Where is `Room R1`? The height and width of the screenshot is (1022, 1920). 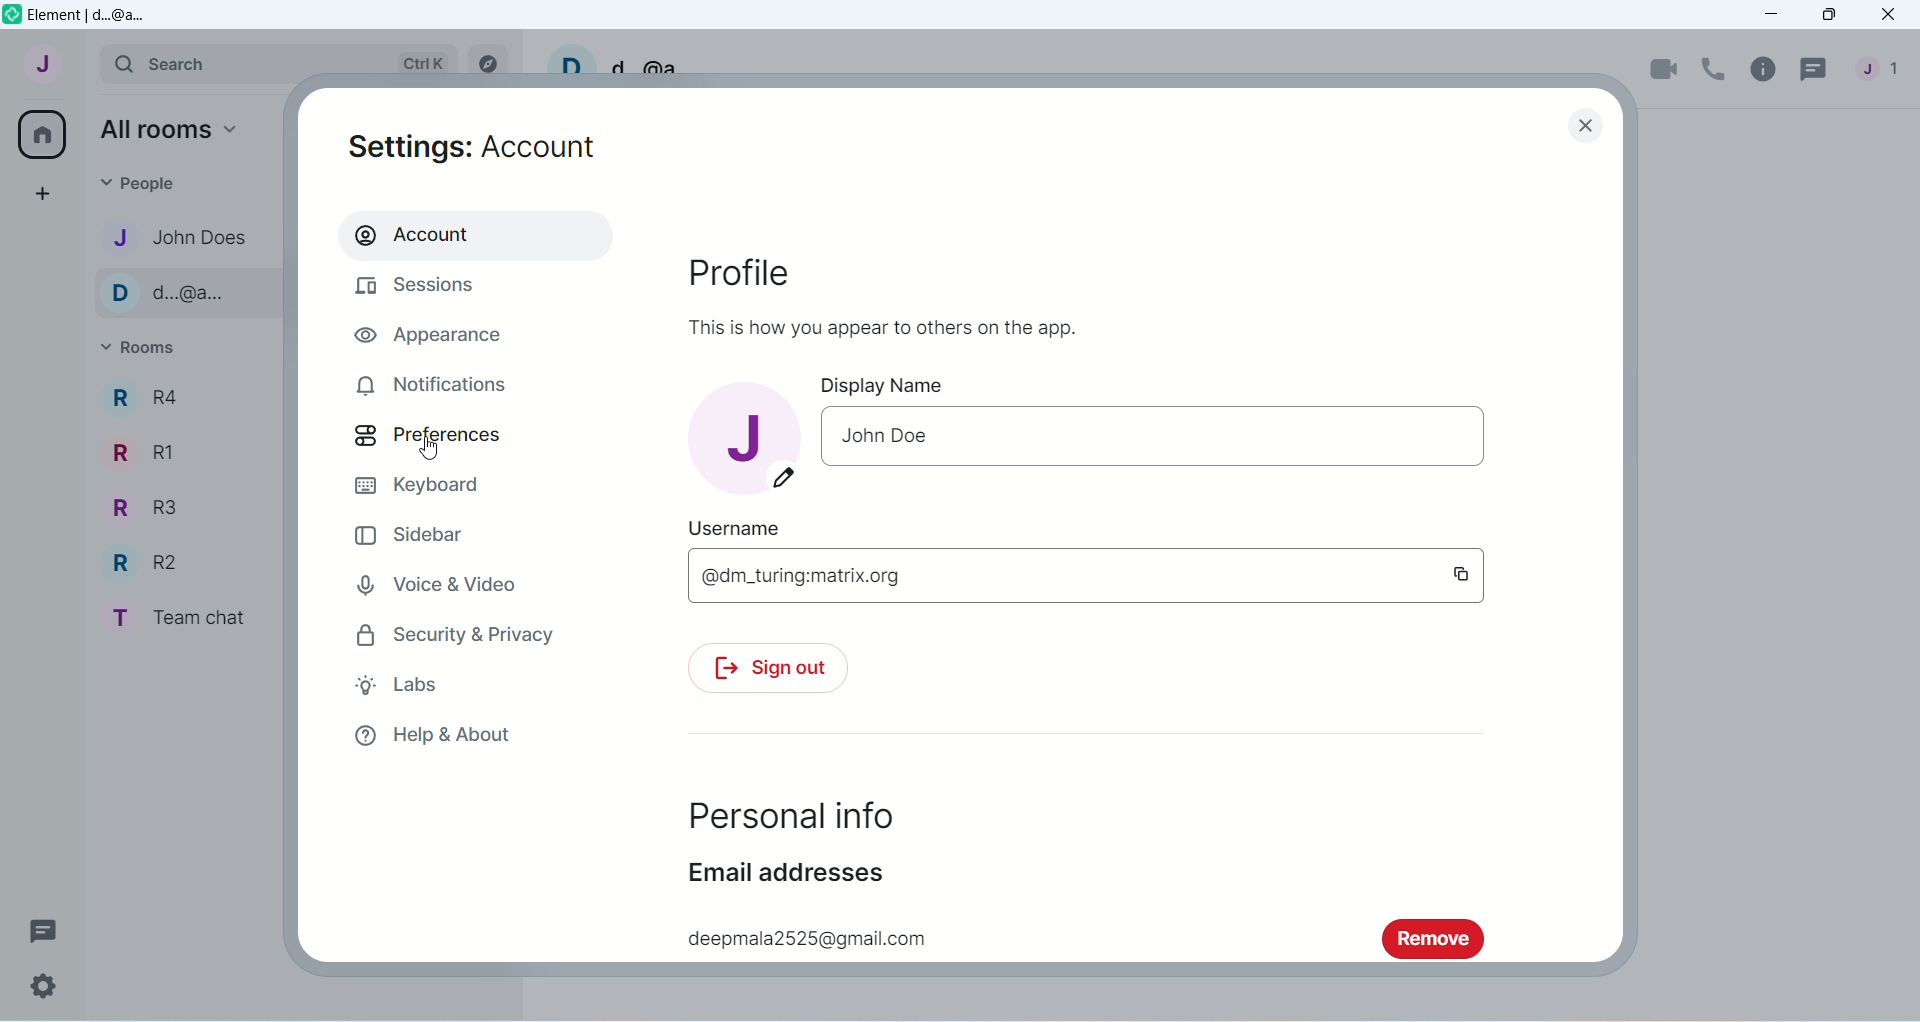 Room R1 is located at coordinates (142, 456).